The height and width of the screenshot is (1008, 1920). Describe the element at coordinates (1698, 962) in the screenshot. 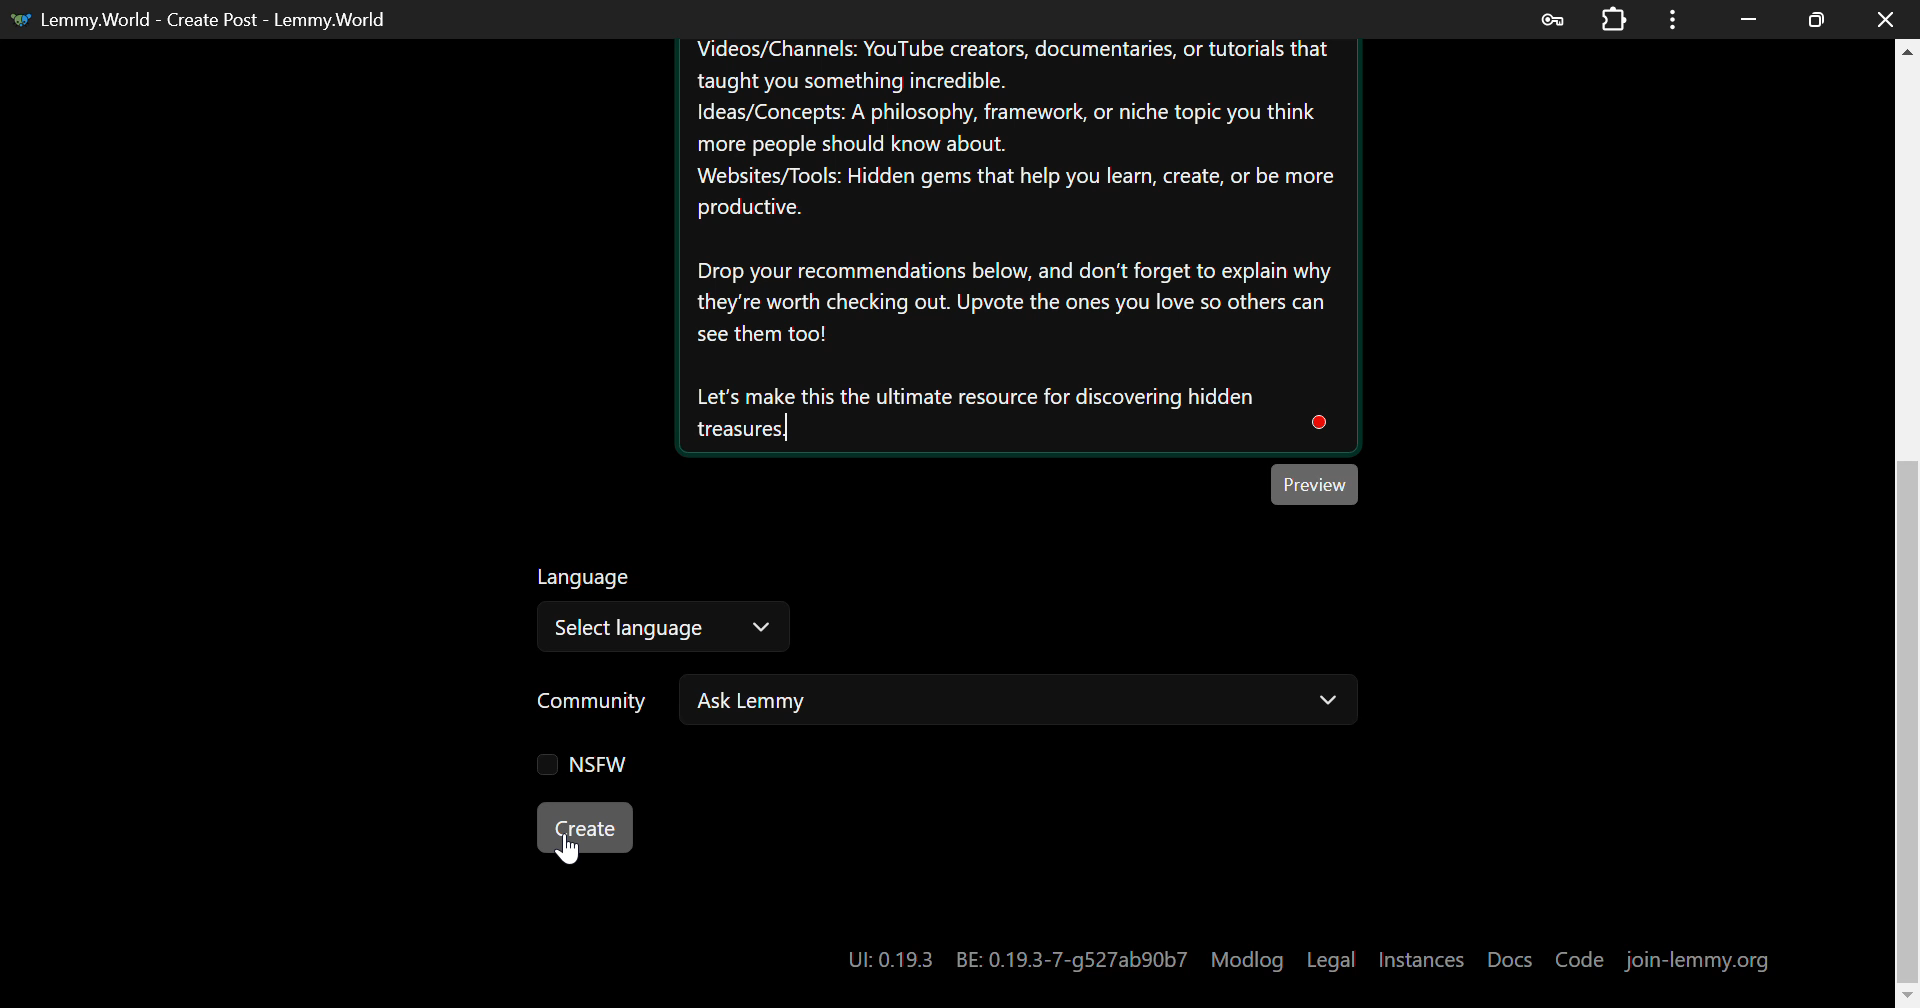

I see `join-lemmy.org` at that location.